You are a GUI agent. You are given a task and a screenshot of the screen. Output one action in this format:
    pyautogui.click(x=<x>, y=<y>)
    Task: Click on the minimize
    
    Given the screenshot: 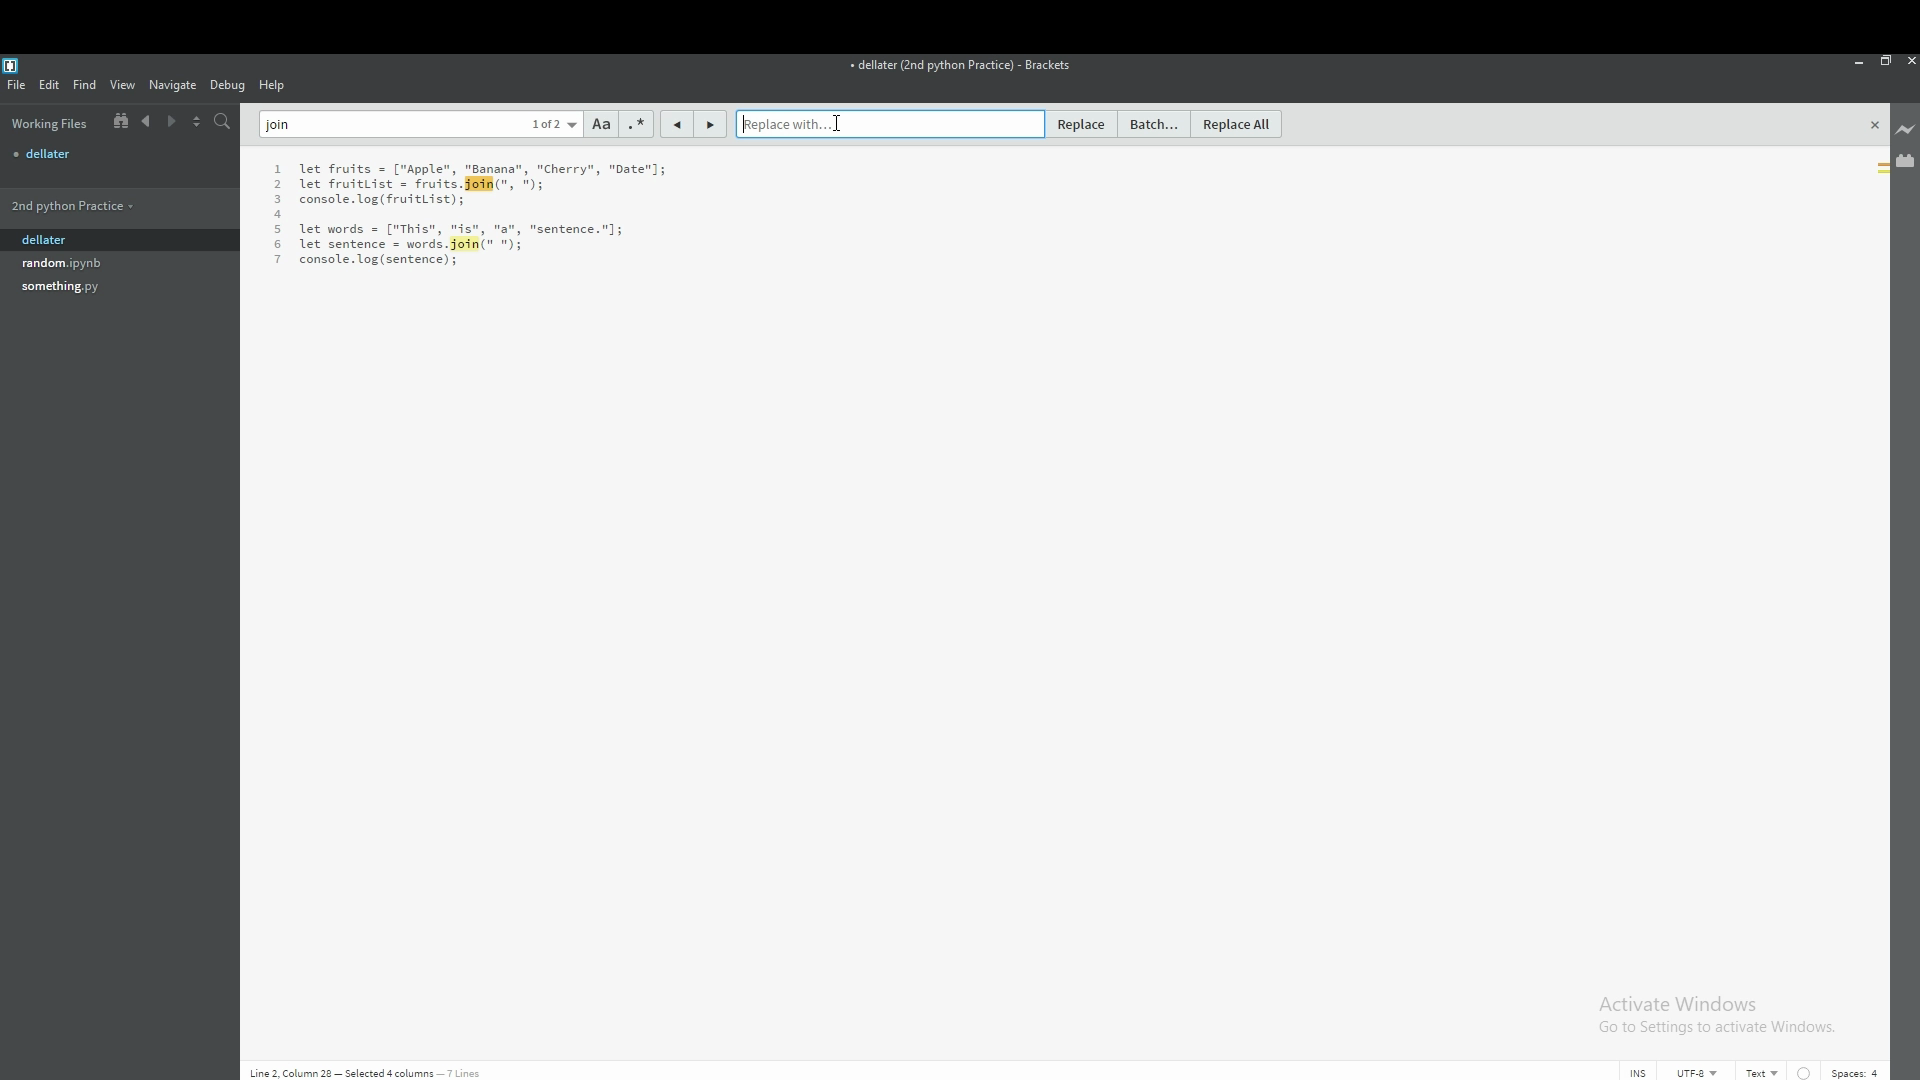 What is the action you would take?
    pyautogui.click(x=1860, y=61)
    